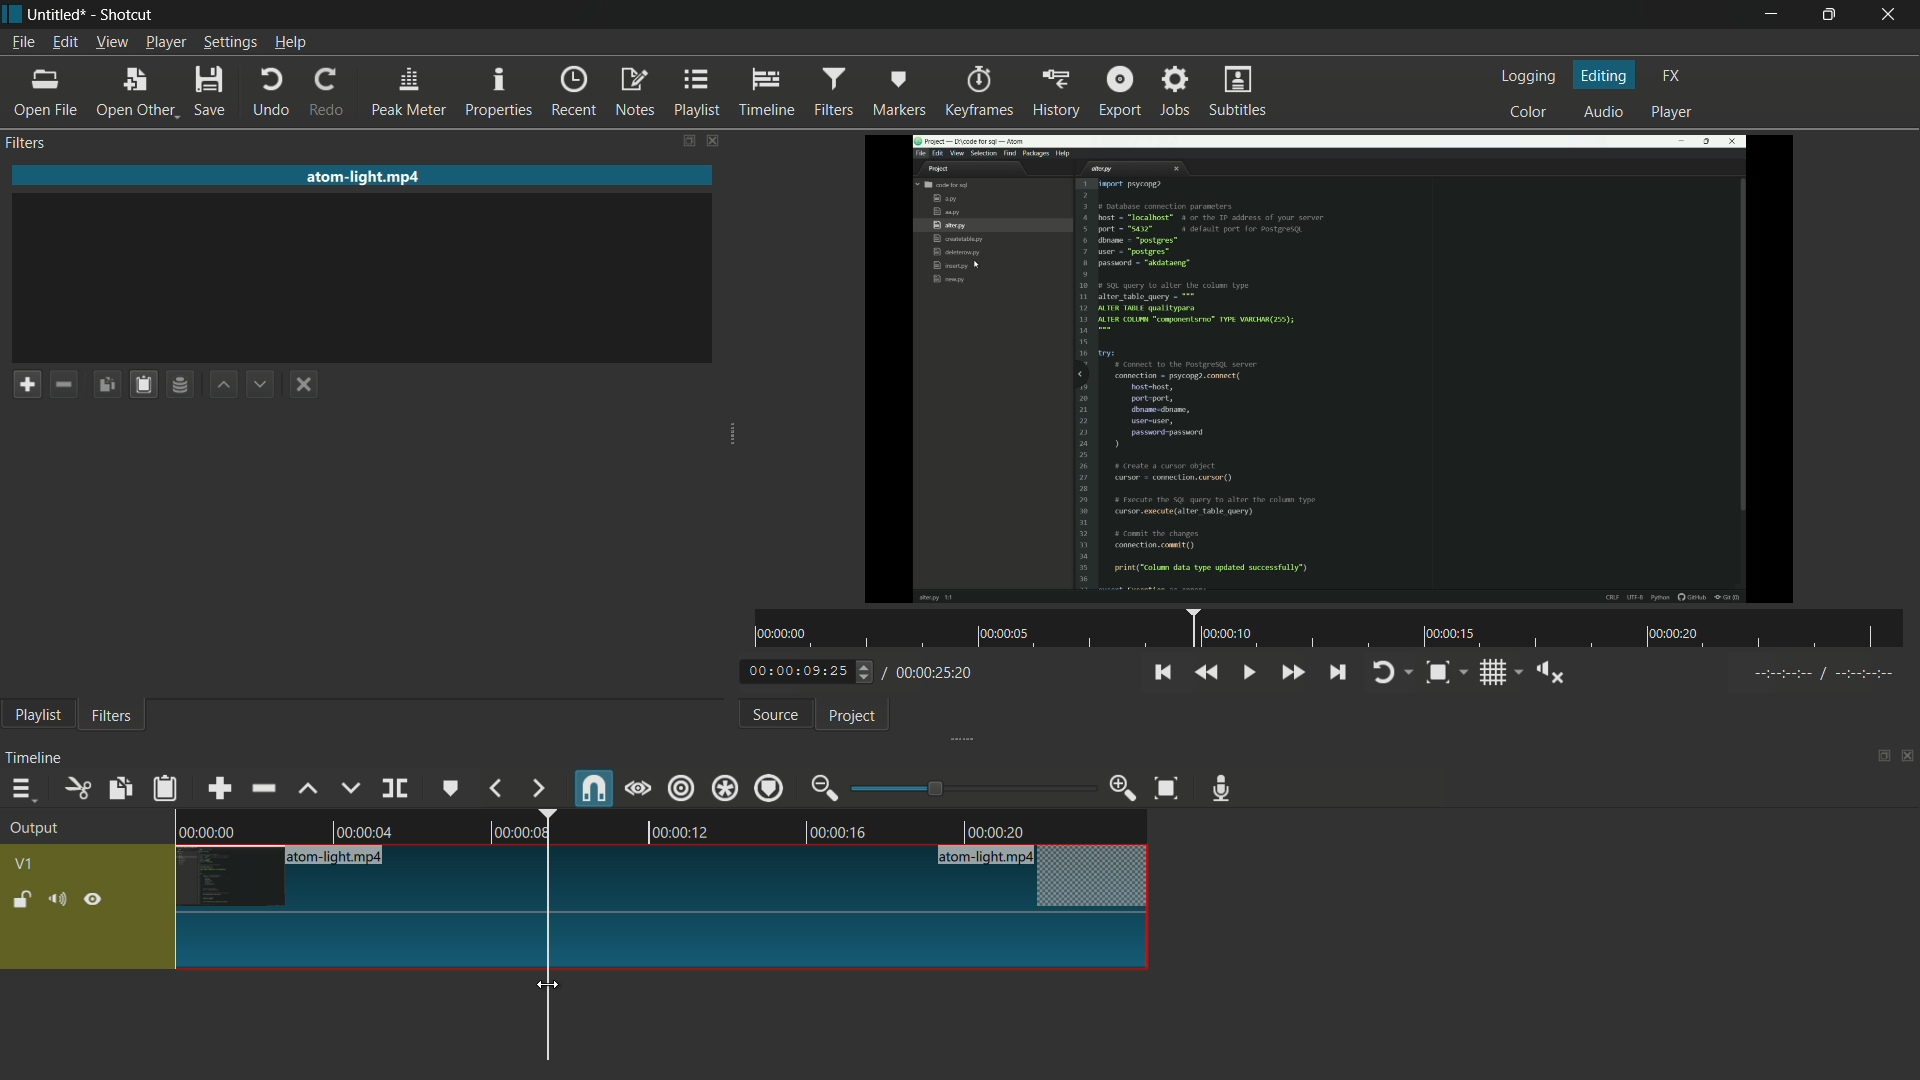 The image size is (1920, 1080). I want to click on append, so click(223, 787).